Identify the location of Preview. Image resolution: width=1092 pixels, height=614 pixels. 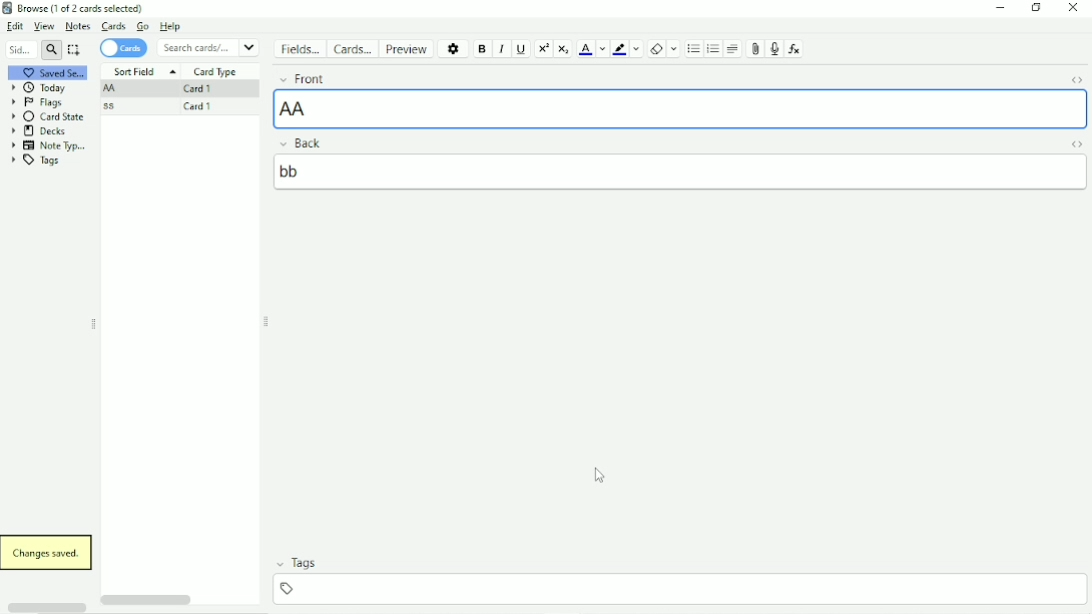
(405, 48).